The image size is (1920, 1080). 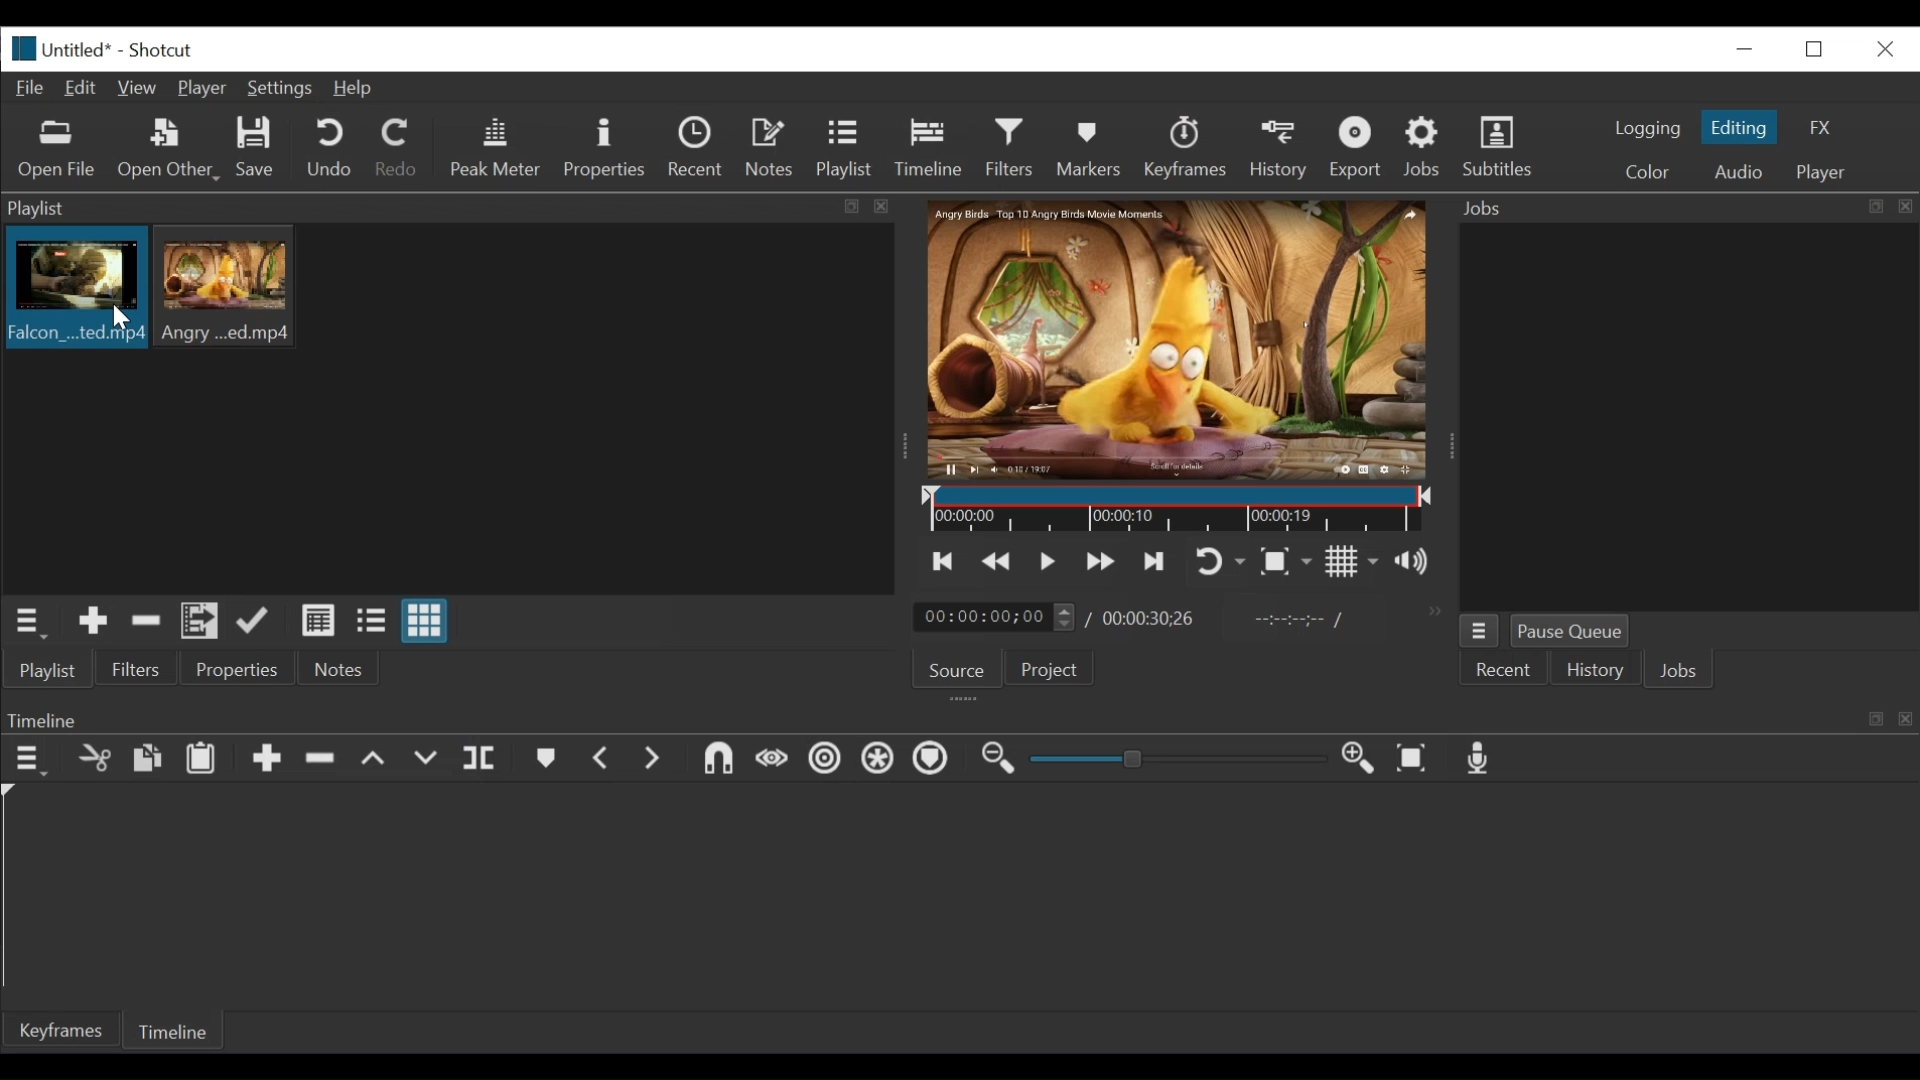 I want to click on Ripple markers, so click(x=935, y=761).